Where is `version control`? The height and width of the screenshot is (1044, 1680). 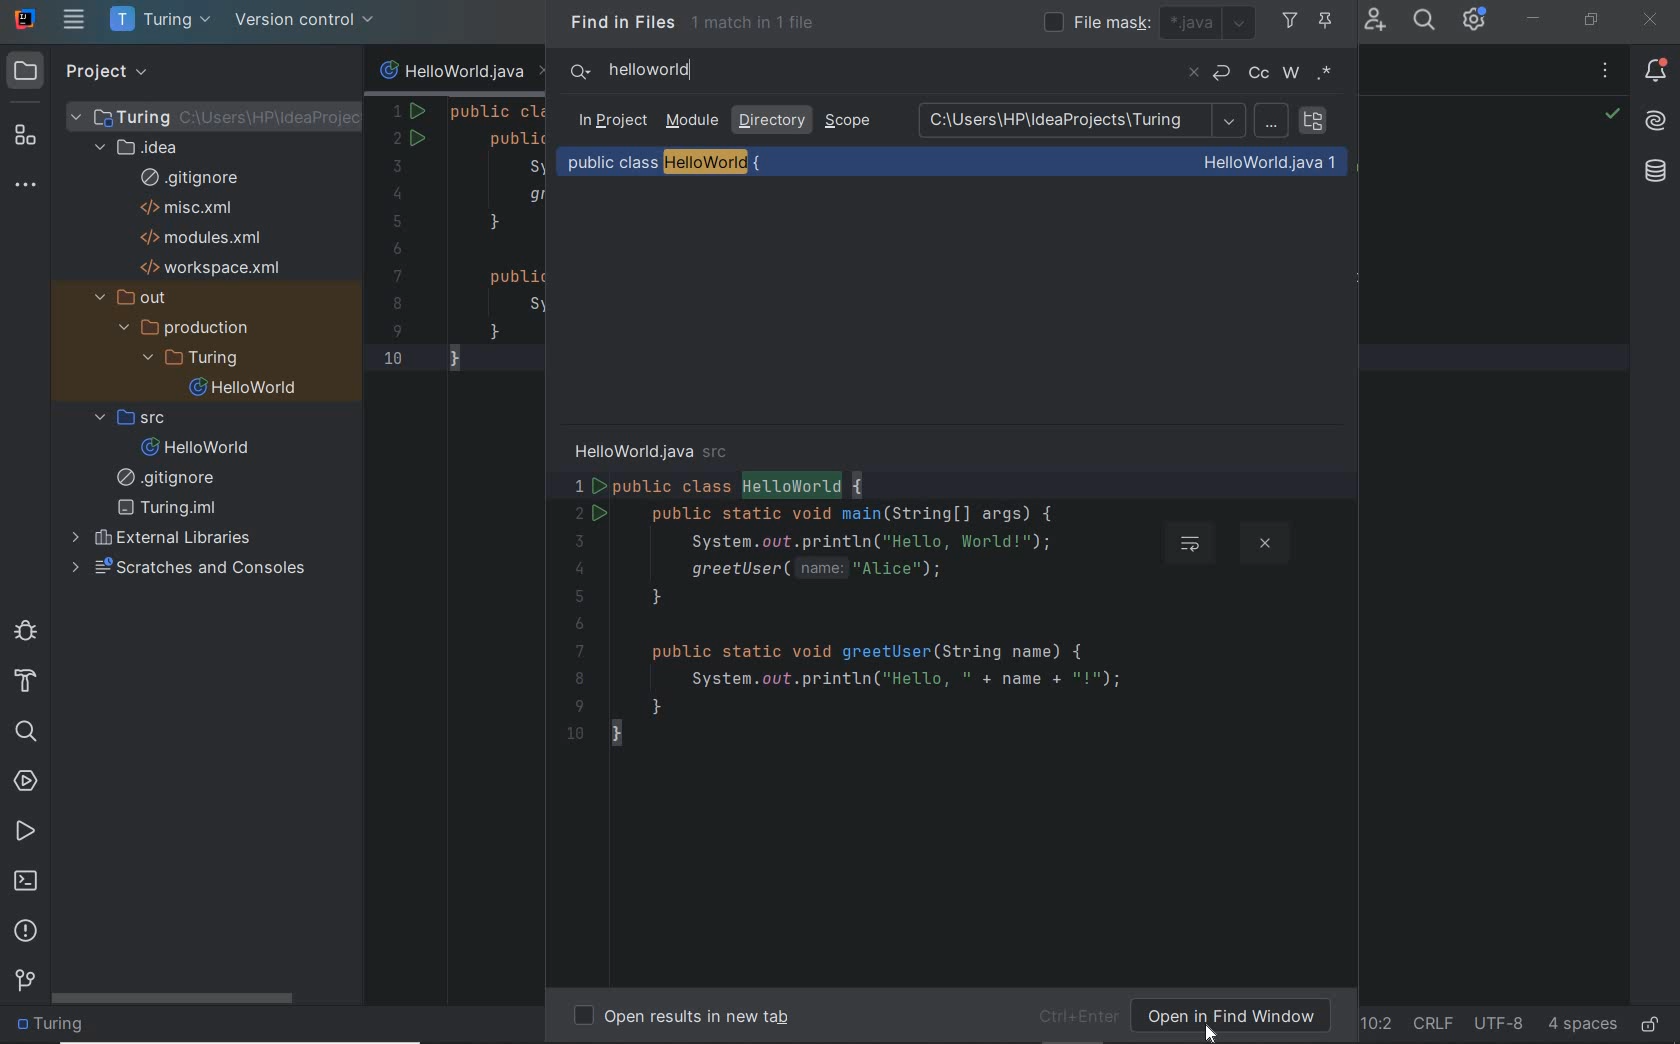
version control is located at coordinates (23, 982).